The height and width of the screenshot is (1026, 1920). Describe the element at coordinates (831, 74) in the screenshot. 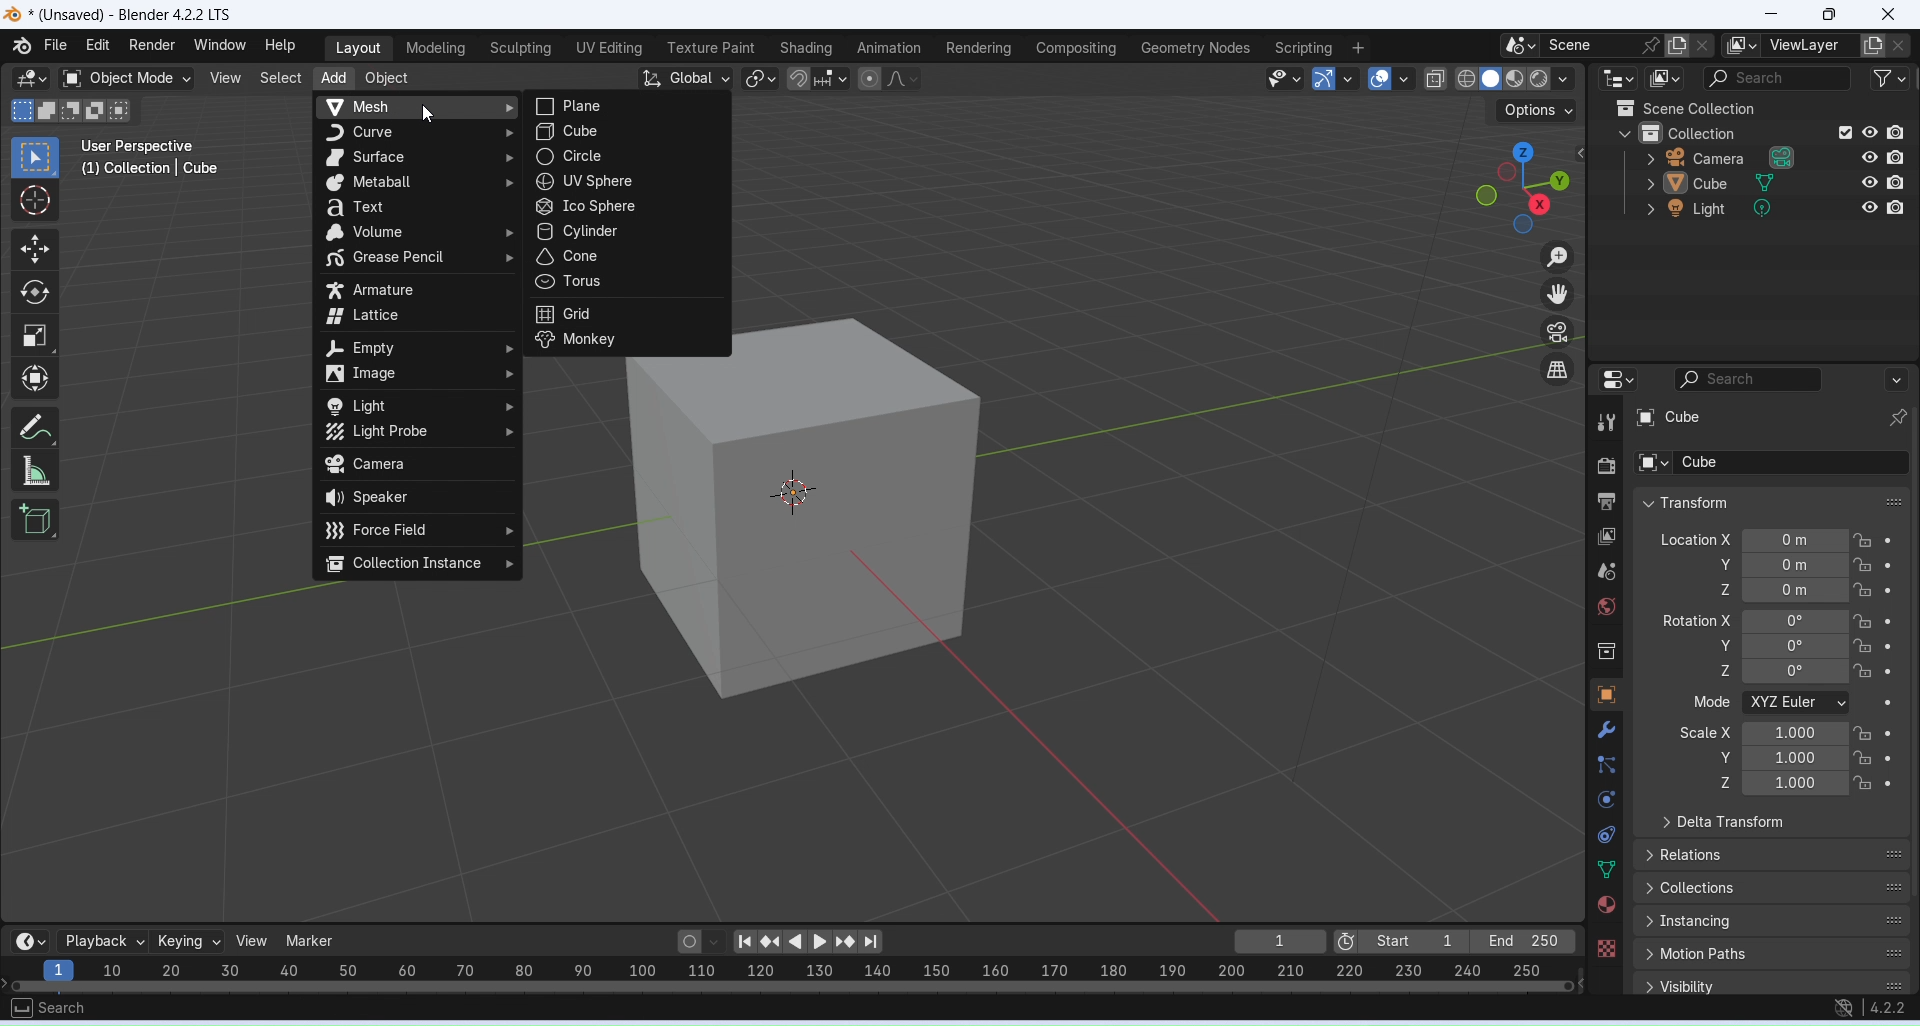

I see `Snapping` at that location.